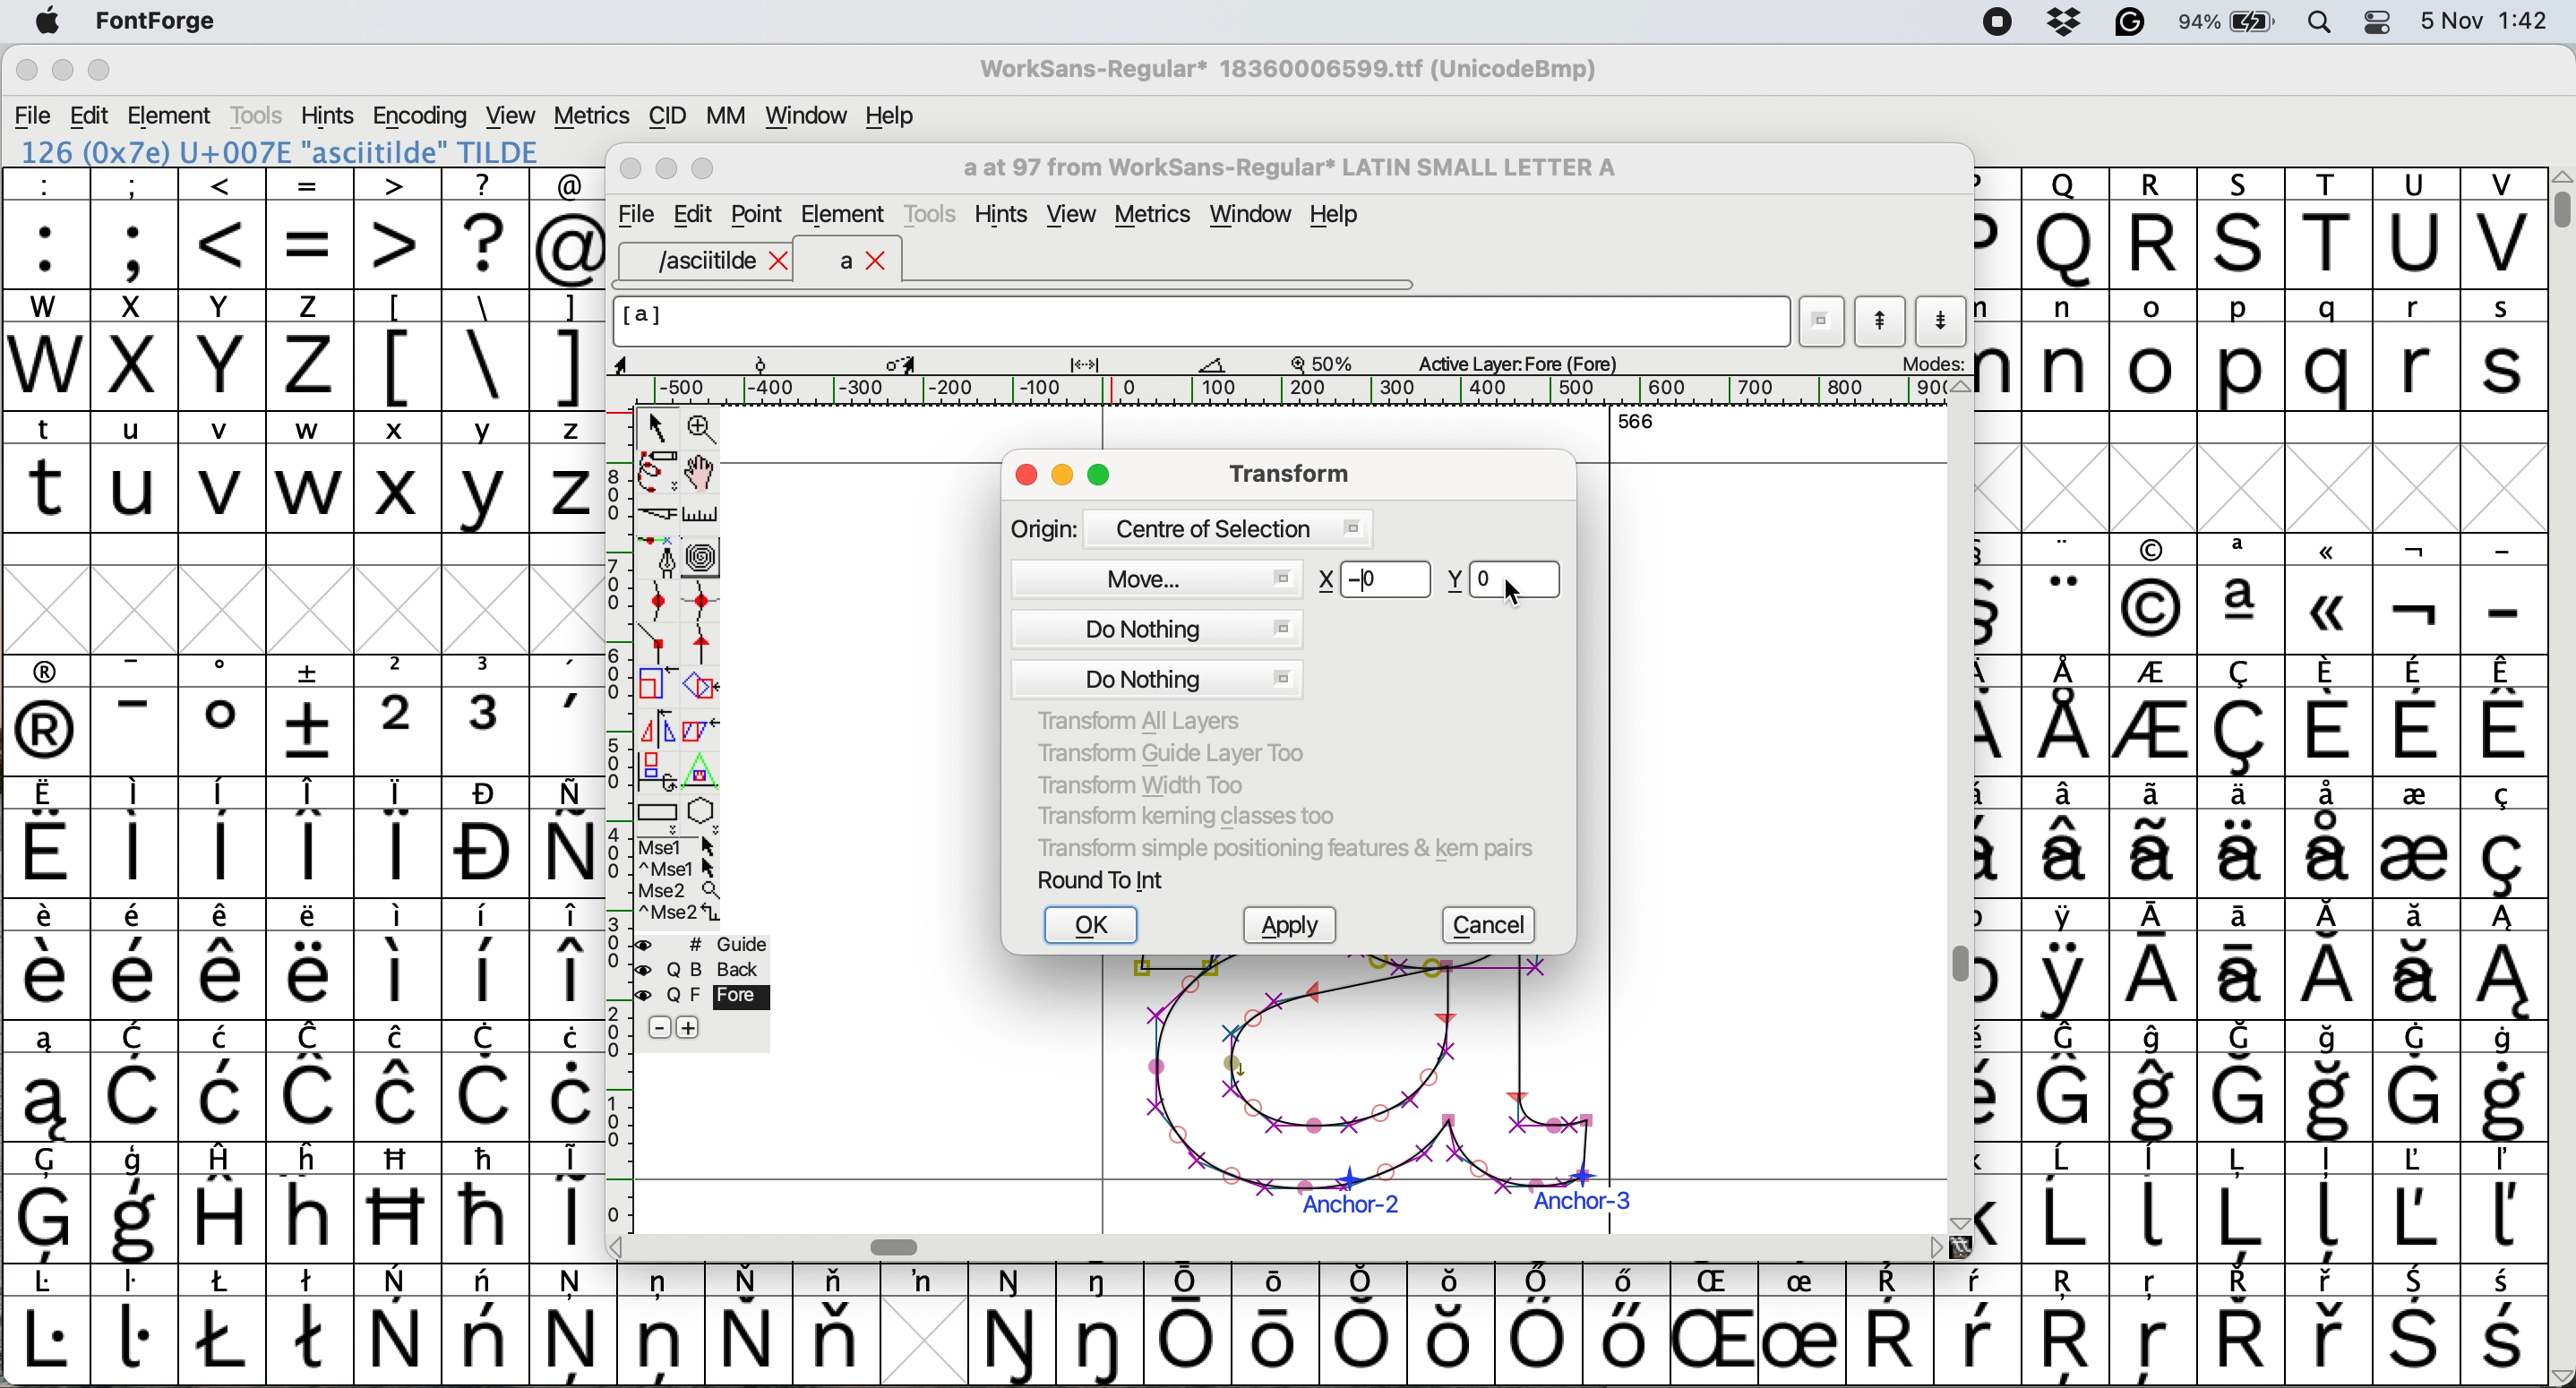 The height and width of the screenshot is (1388, 2576). What do you see at coordinates (1190, 527) in the screenshot?
I see `origin` at bounding box center [1190, 527].